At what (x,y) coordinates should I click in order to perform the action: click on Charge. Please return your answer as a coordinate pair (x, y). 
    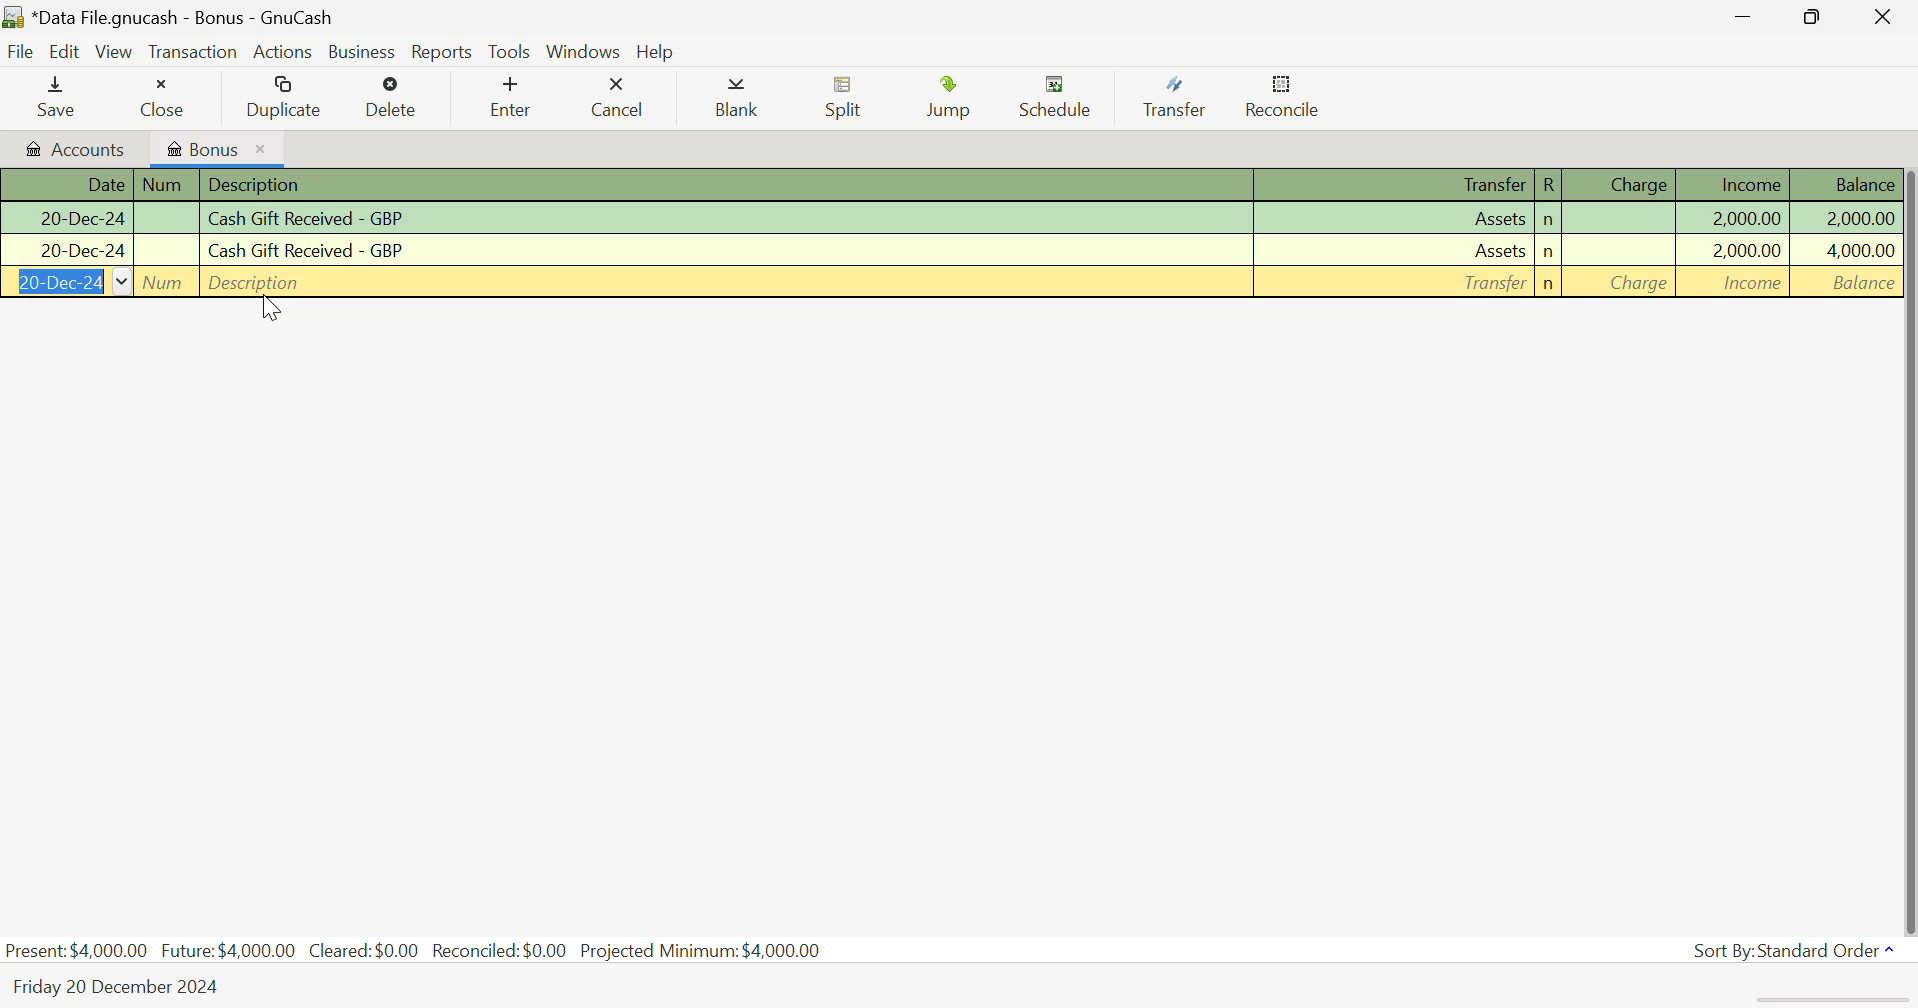
    Looking at the image, I should click on (1622, 251).